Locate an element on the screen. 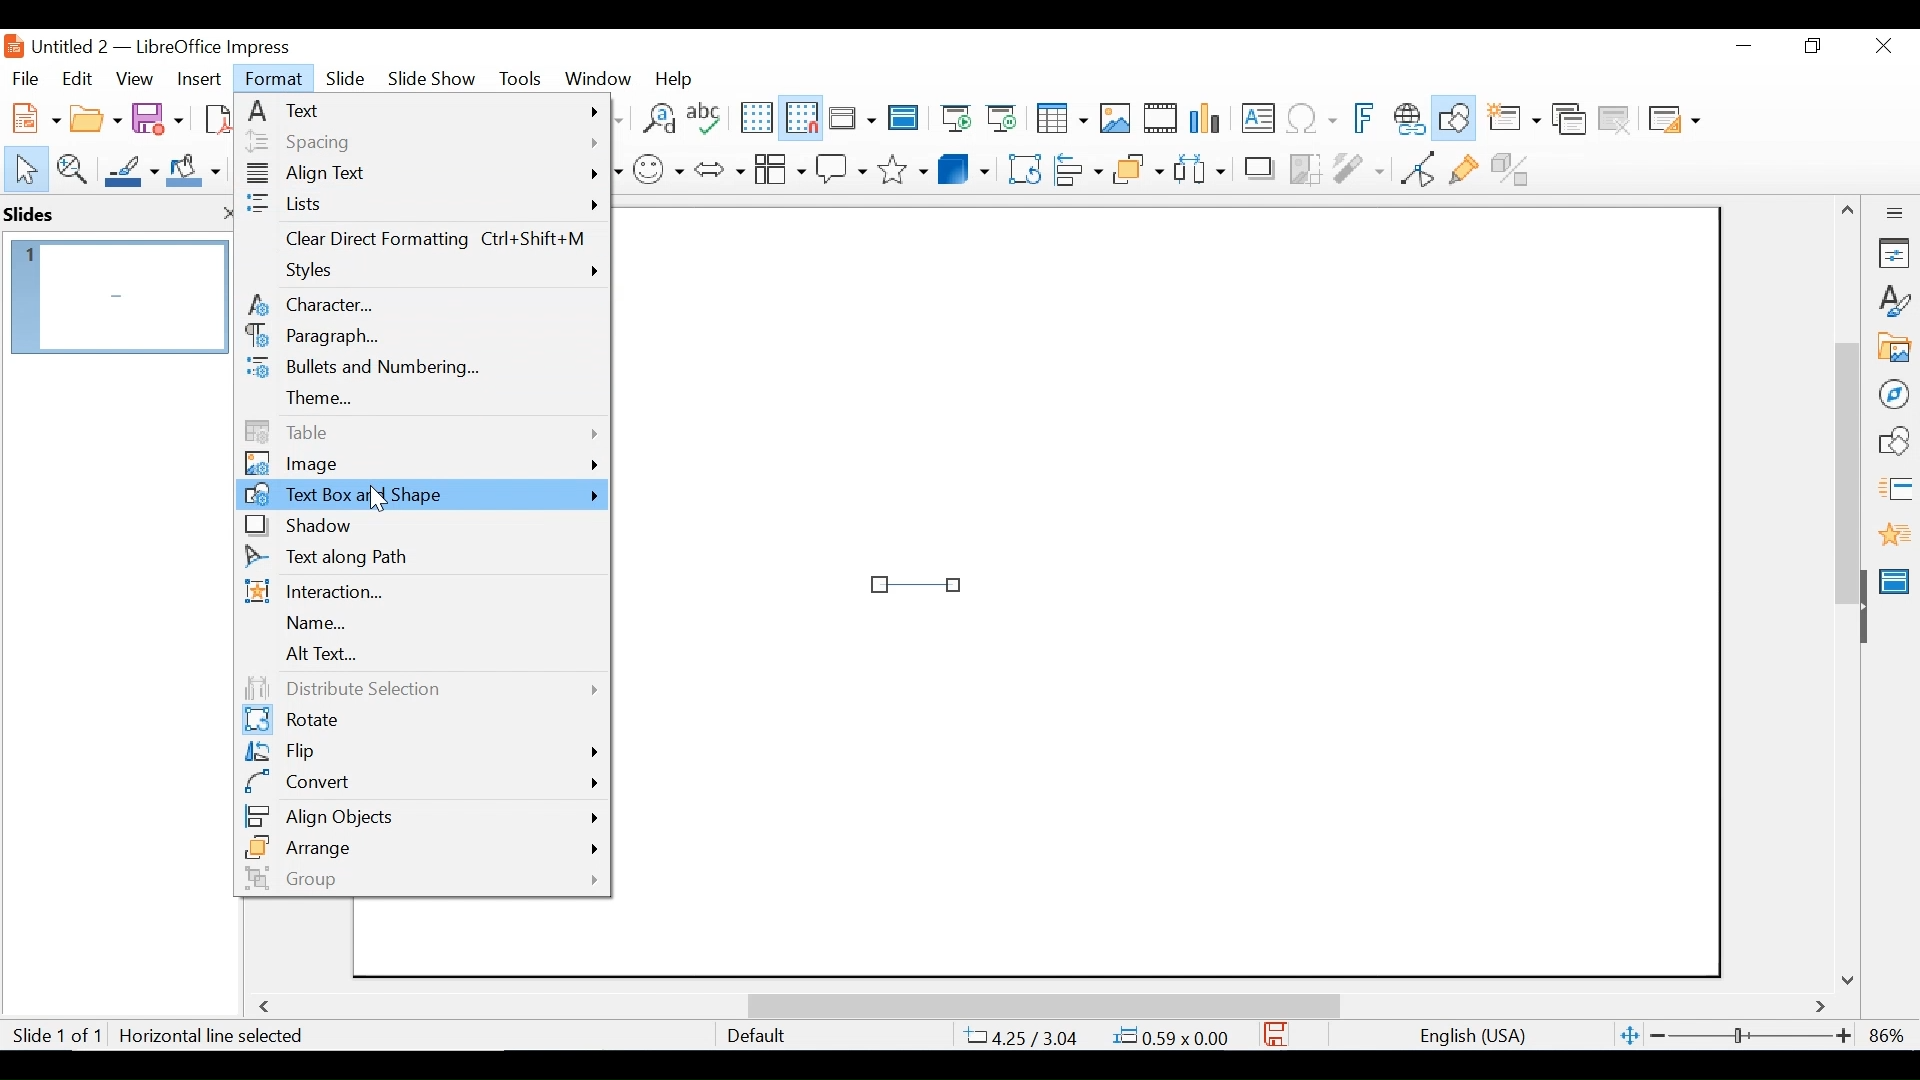 Image resolution: width=1920 pixels, height=1080 pixels. Text is located at coordinates (422, 110).